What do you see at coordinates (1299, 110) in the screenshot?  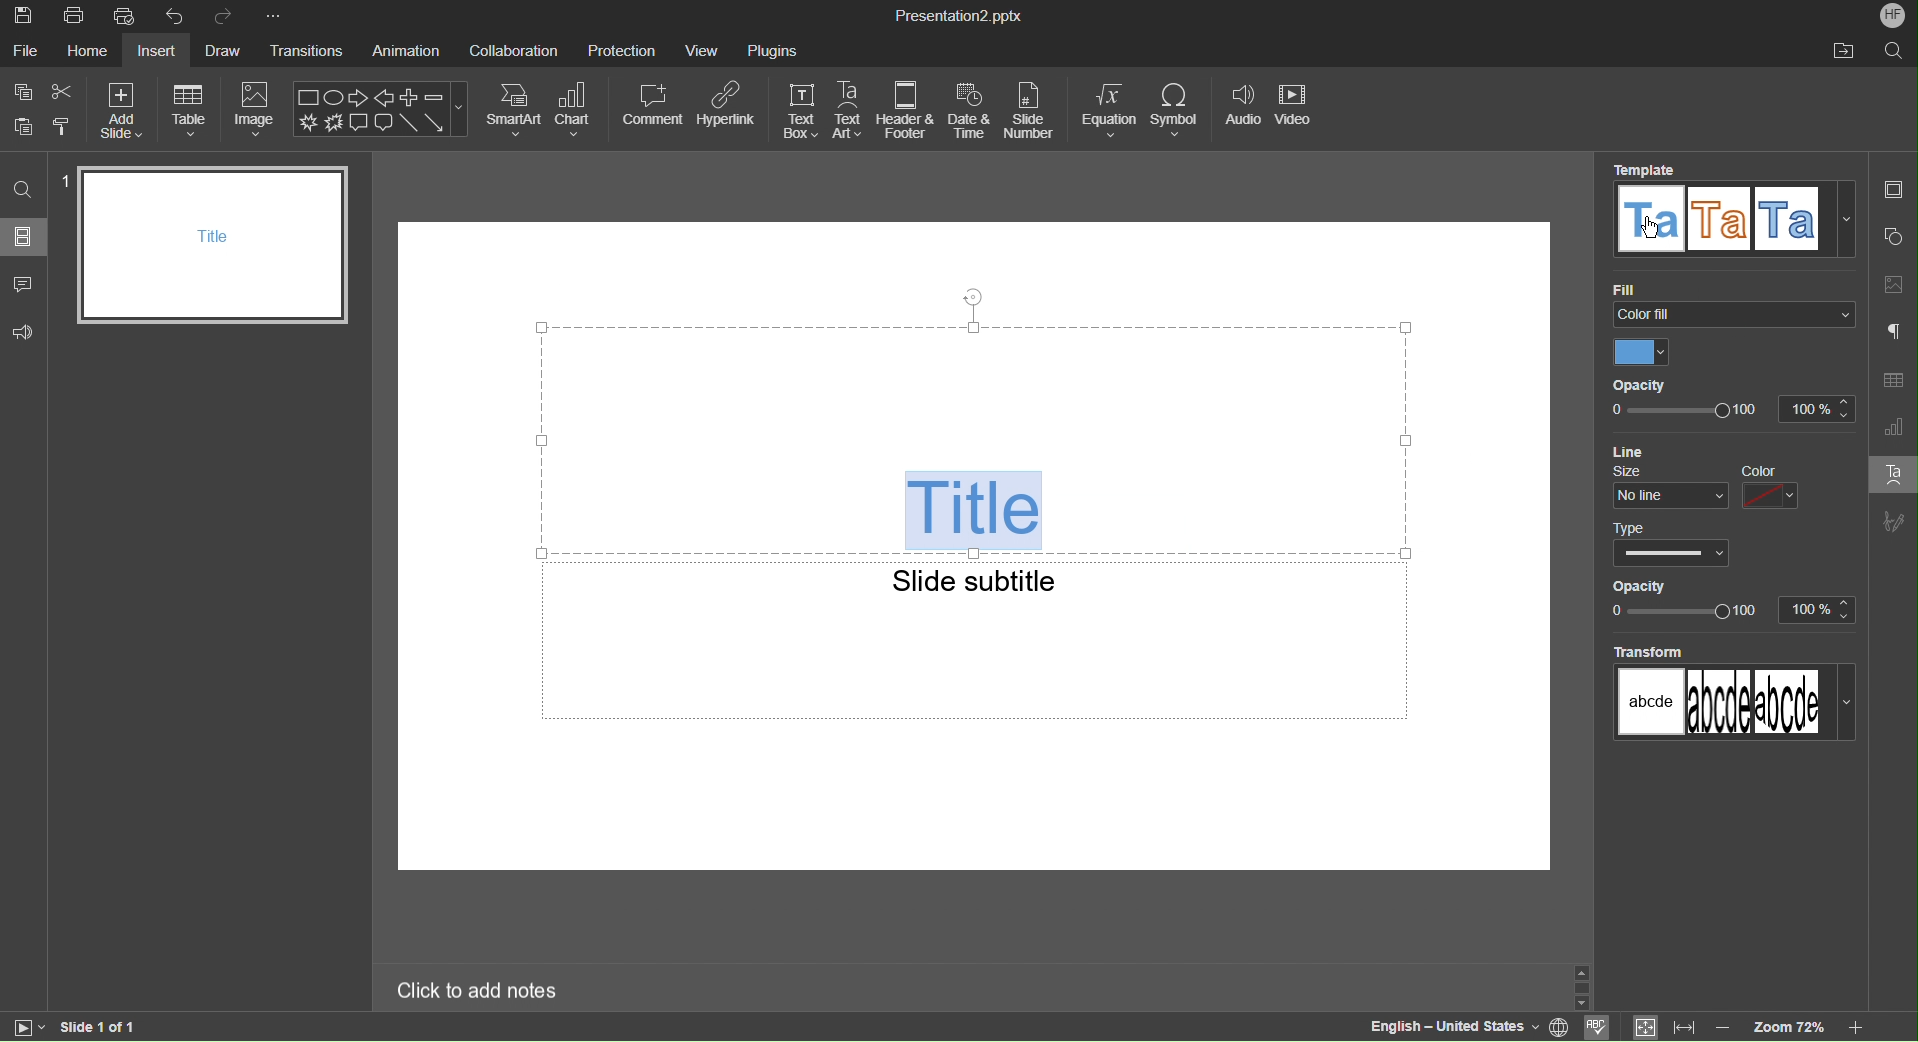 I see `Video` at bounding box center [1299, 110].